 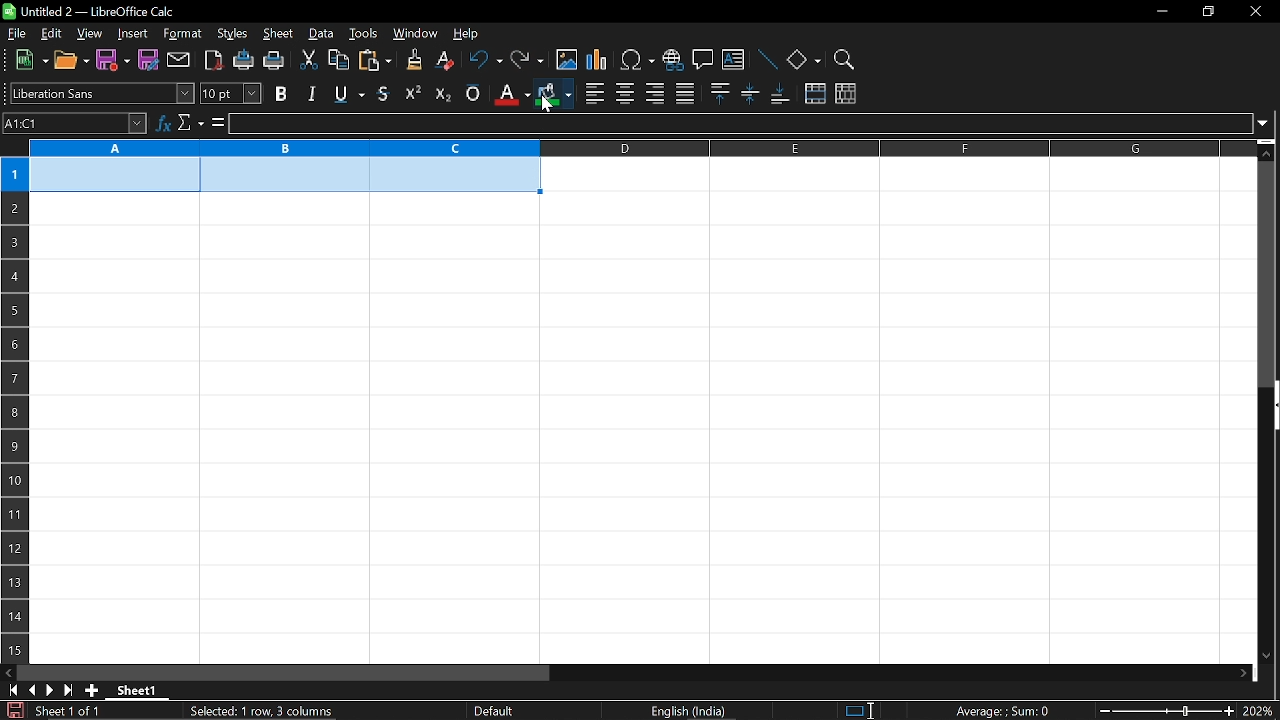 What do you see at coordinates (310, 60) in the screenshot?
I see `cut` at bounding box center [310, 60].